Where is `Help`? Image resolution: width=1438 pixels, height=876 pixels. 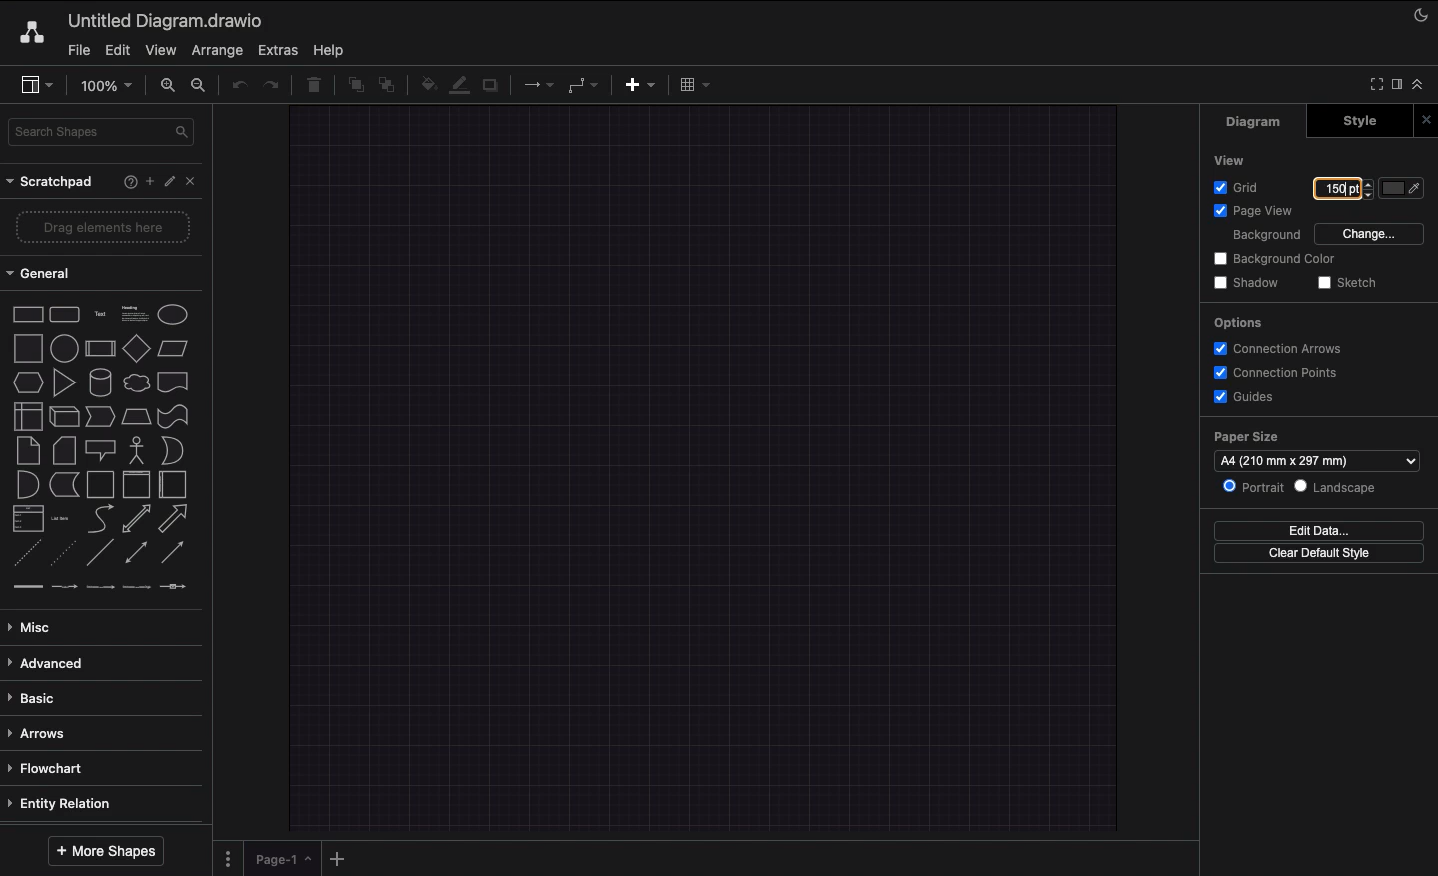
Help is located at coordinates (334, 50).